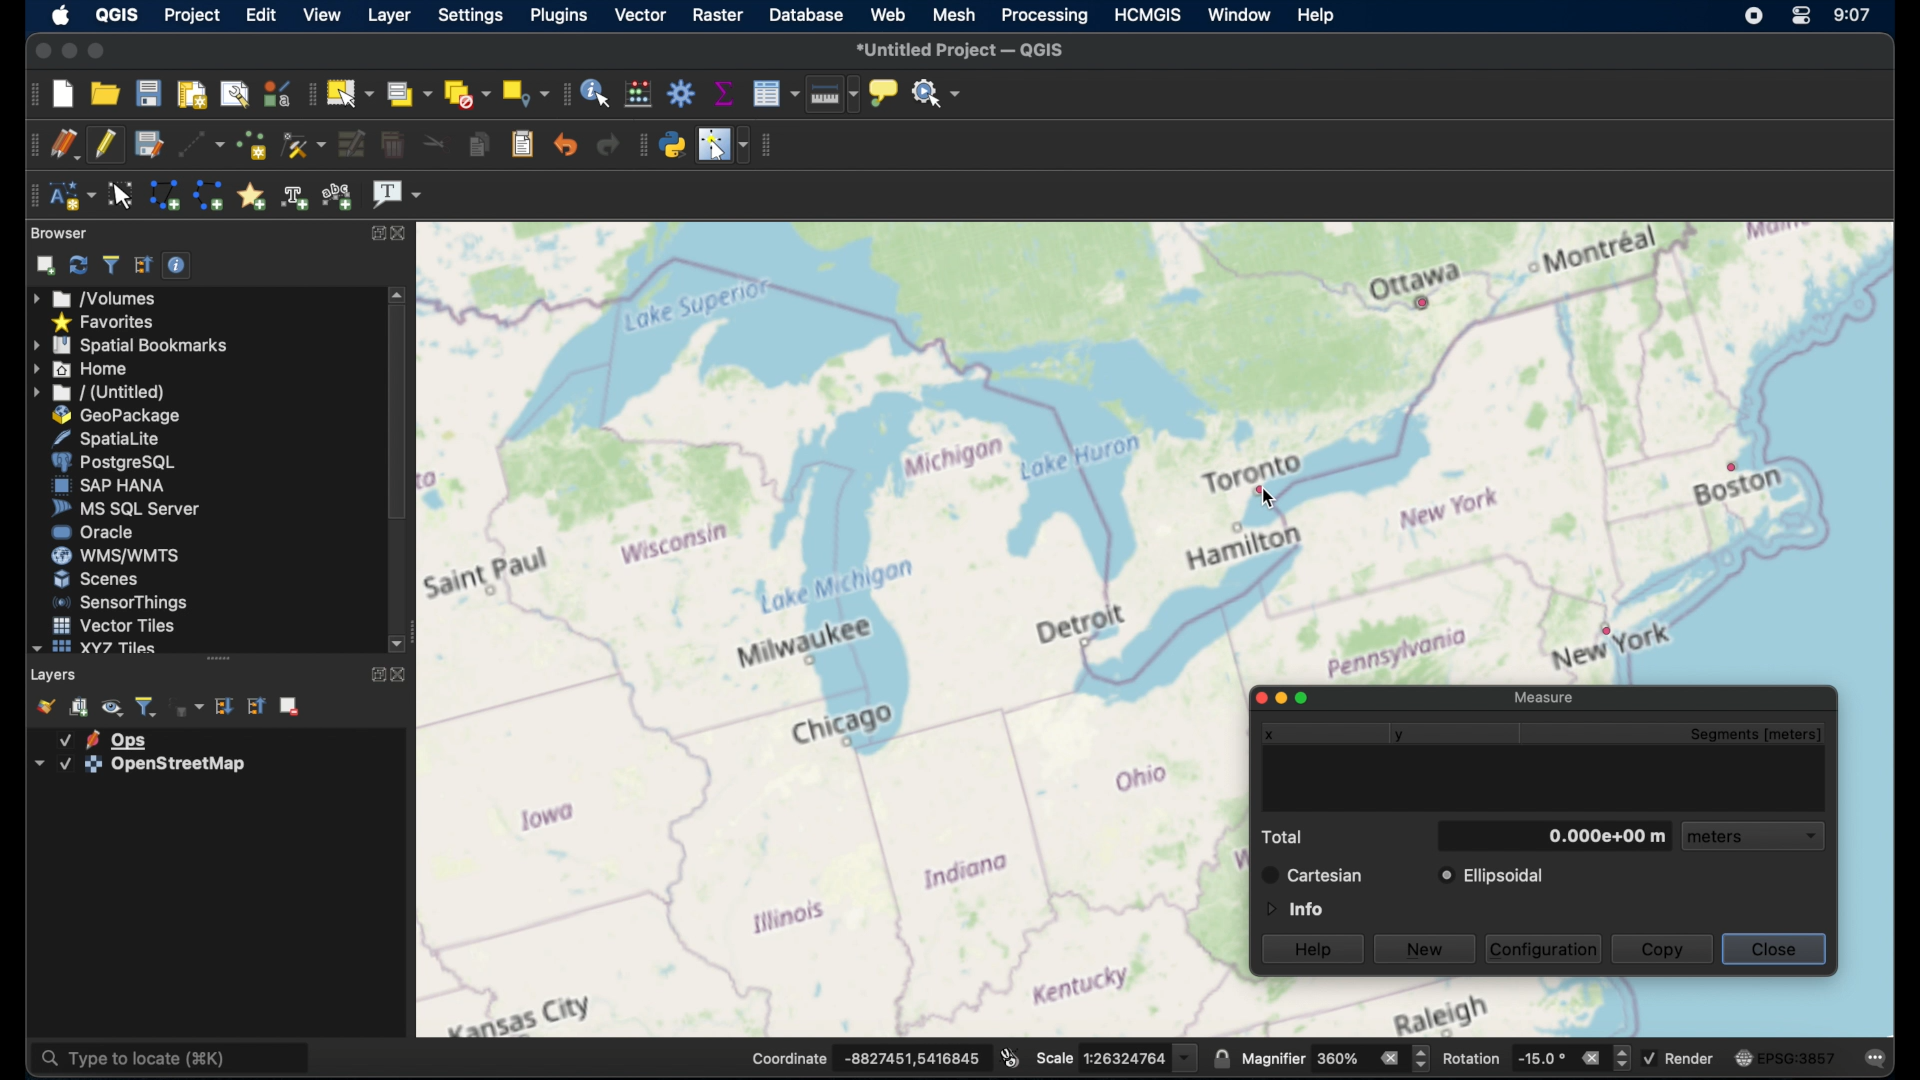  What do you see at coordinates (112, 624) in the screenshot?
I see `vector tiles` at bounding box center [112, 624].